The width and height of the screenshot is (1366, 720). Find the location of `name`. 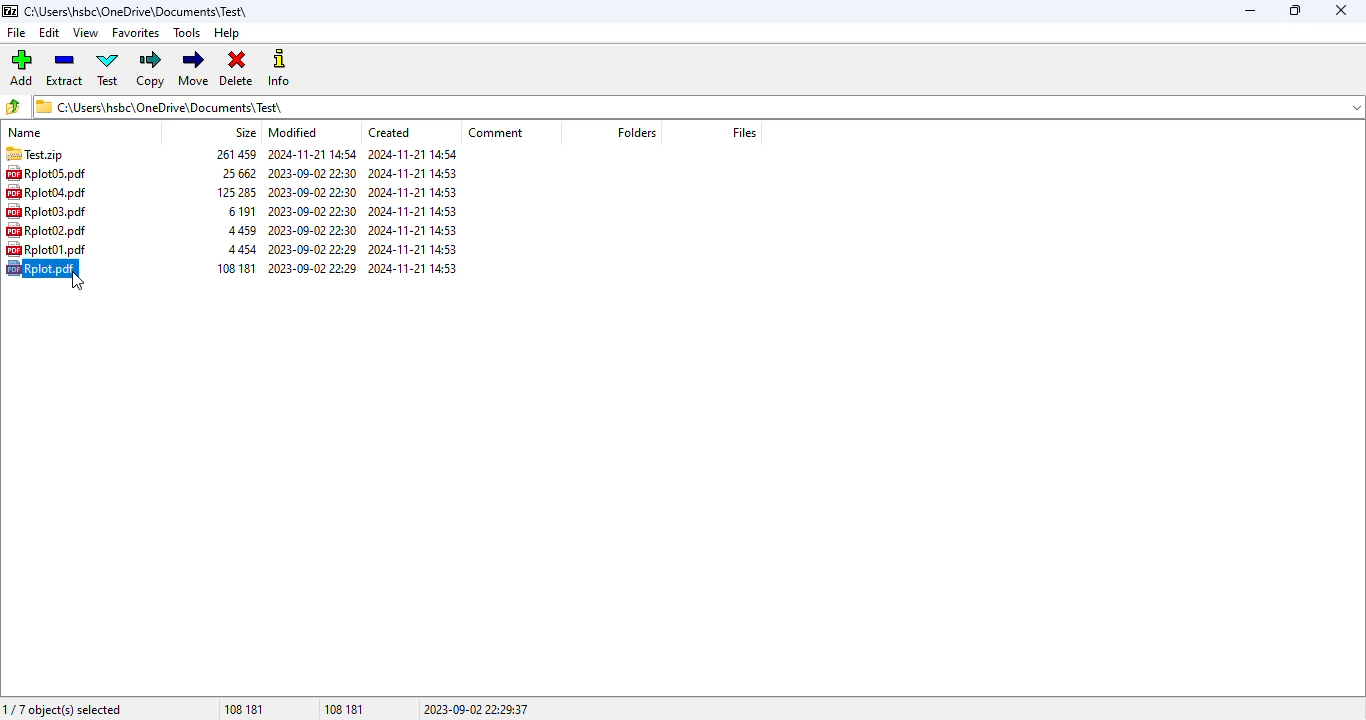

name is located at coordinates (24, 132).